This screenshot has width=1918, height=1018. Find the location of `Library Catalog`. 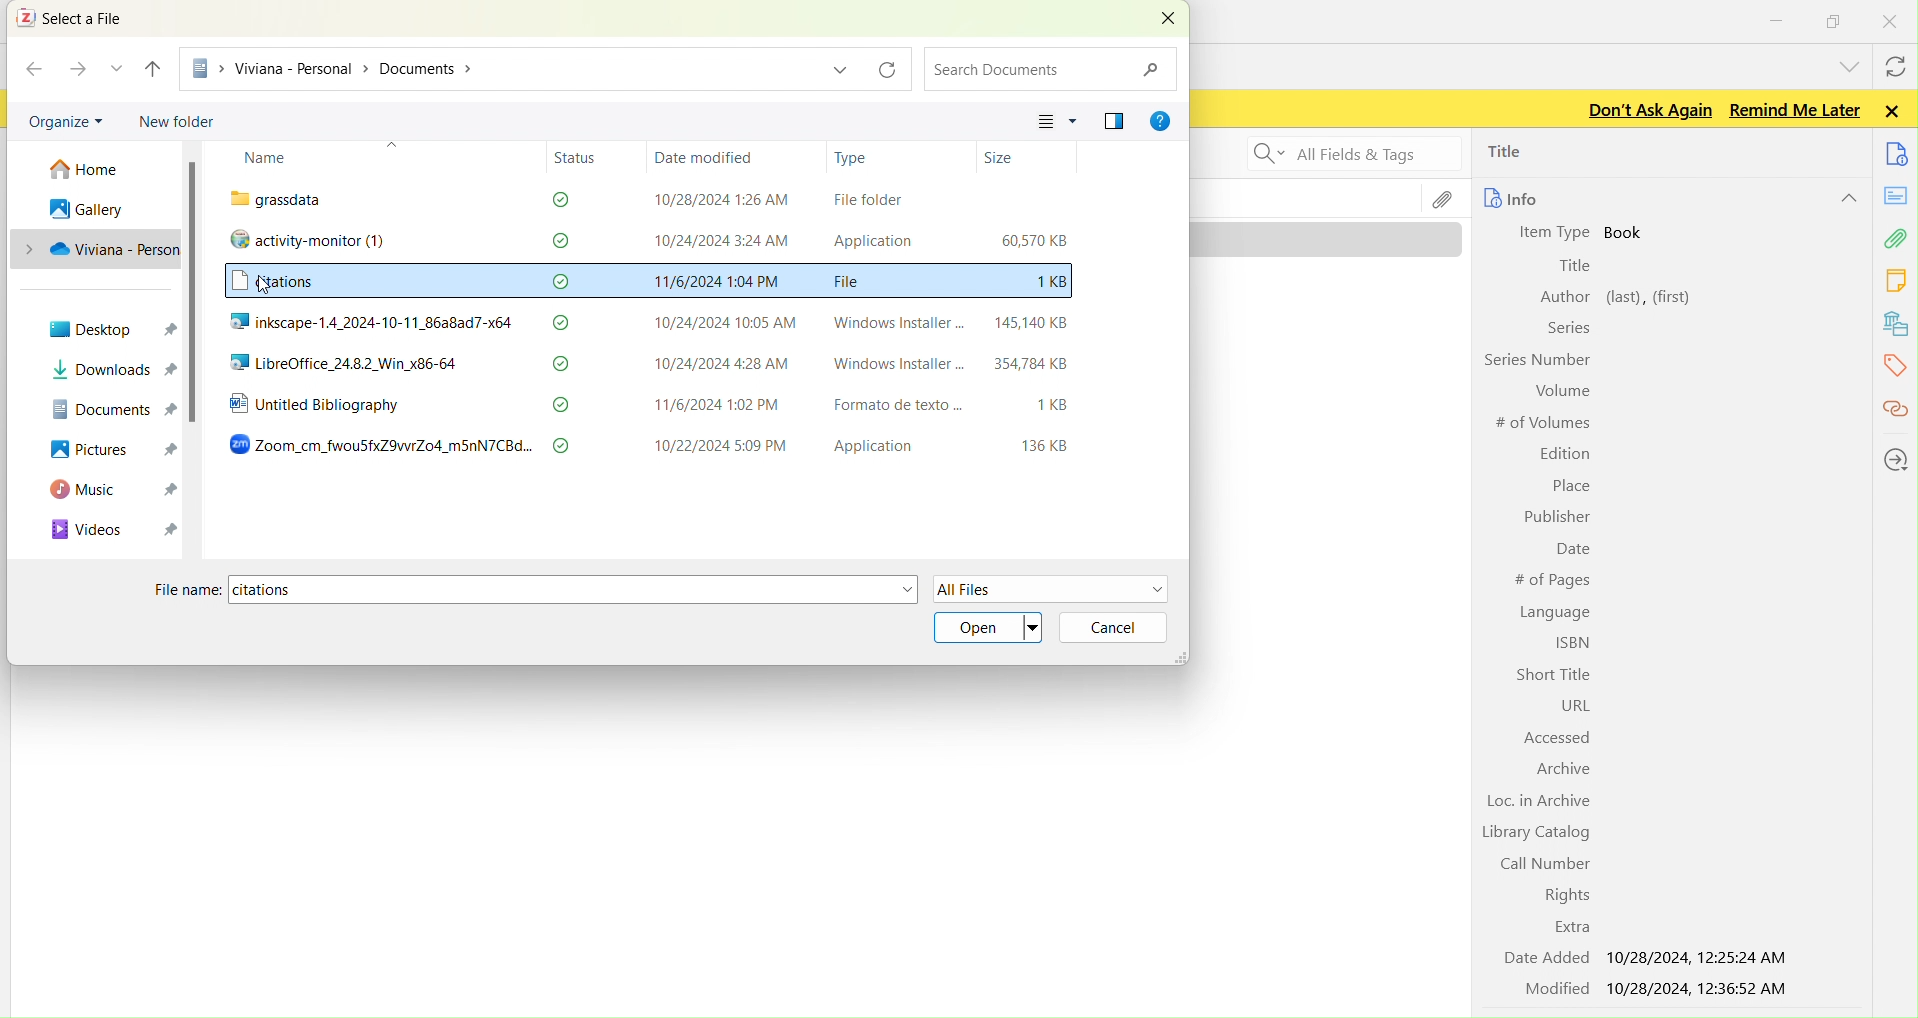

Library Catalog is located at coordinates (1532, 833).